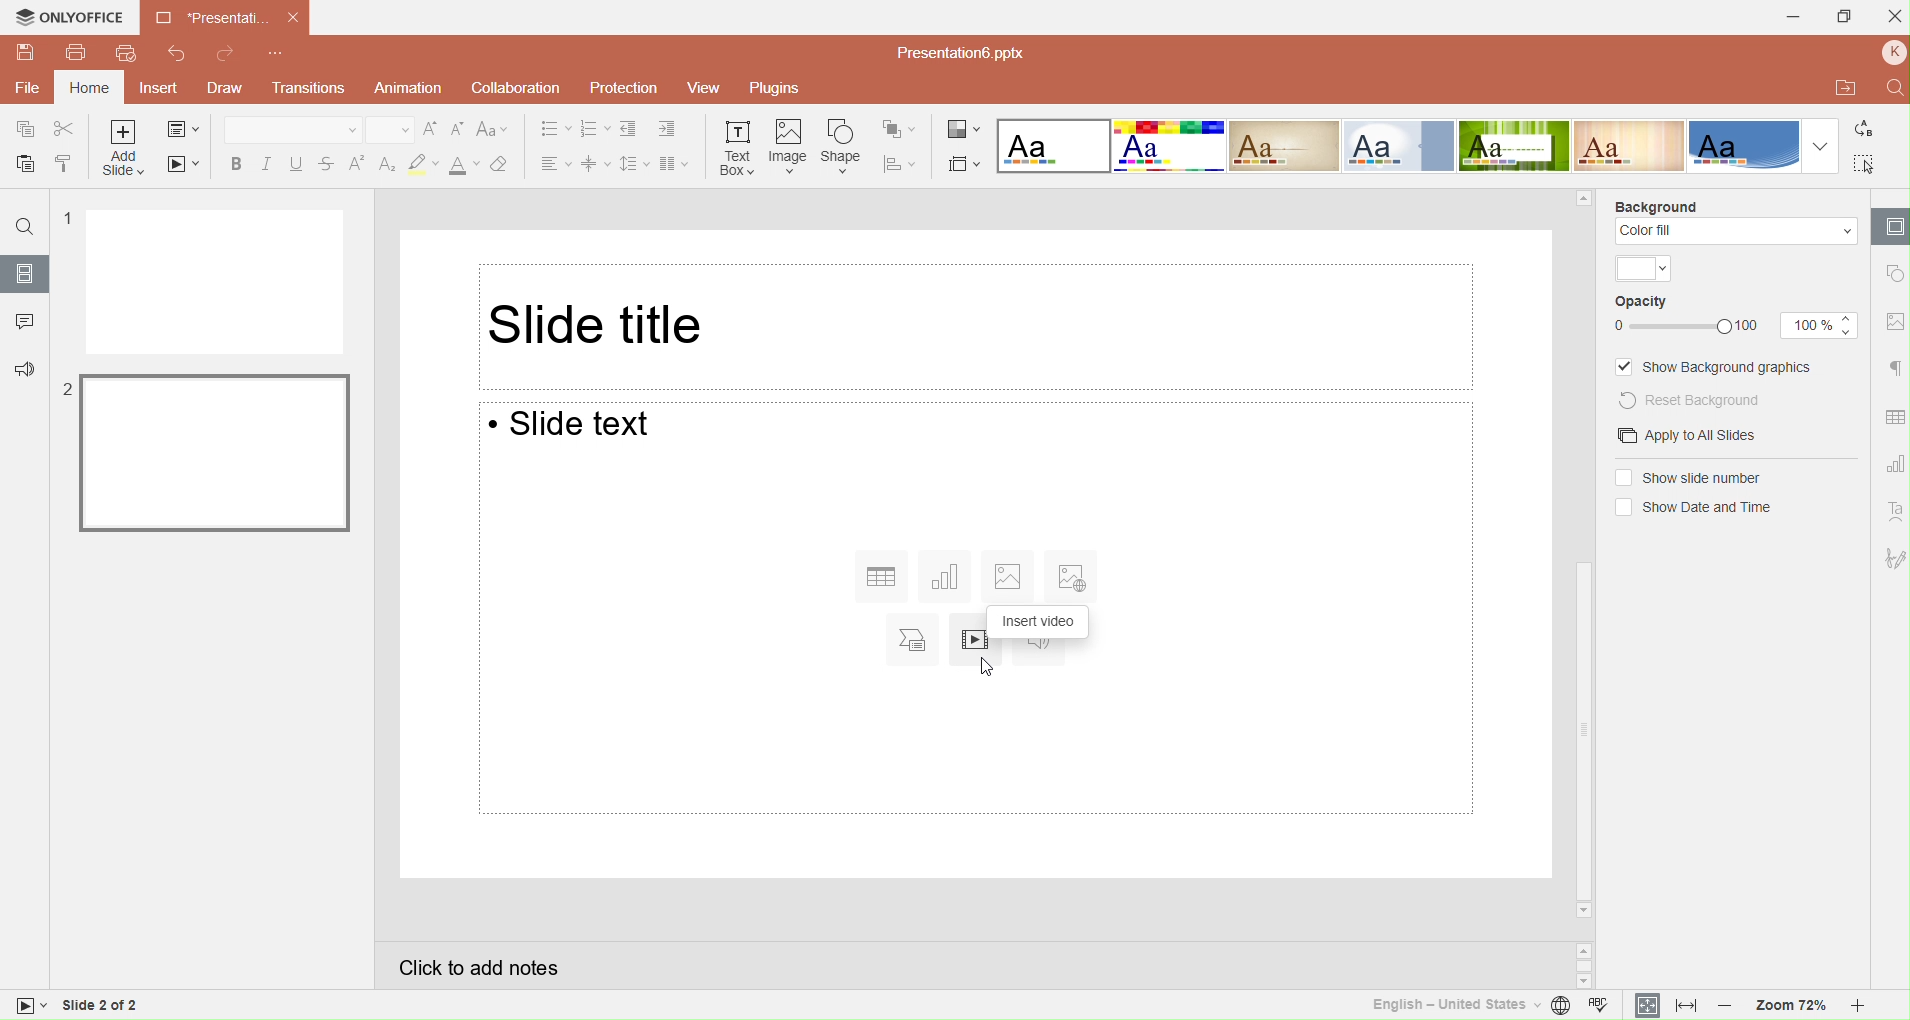 The height and width of the screenshot is (1020, 1910). Describe the element at coordinates (883, 577) in the screenshot. I see `Insert table` at that location.